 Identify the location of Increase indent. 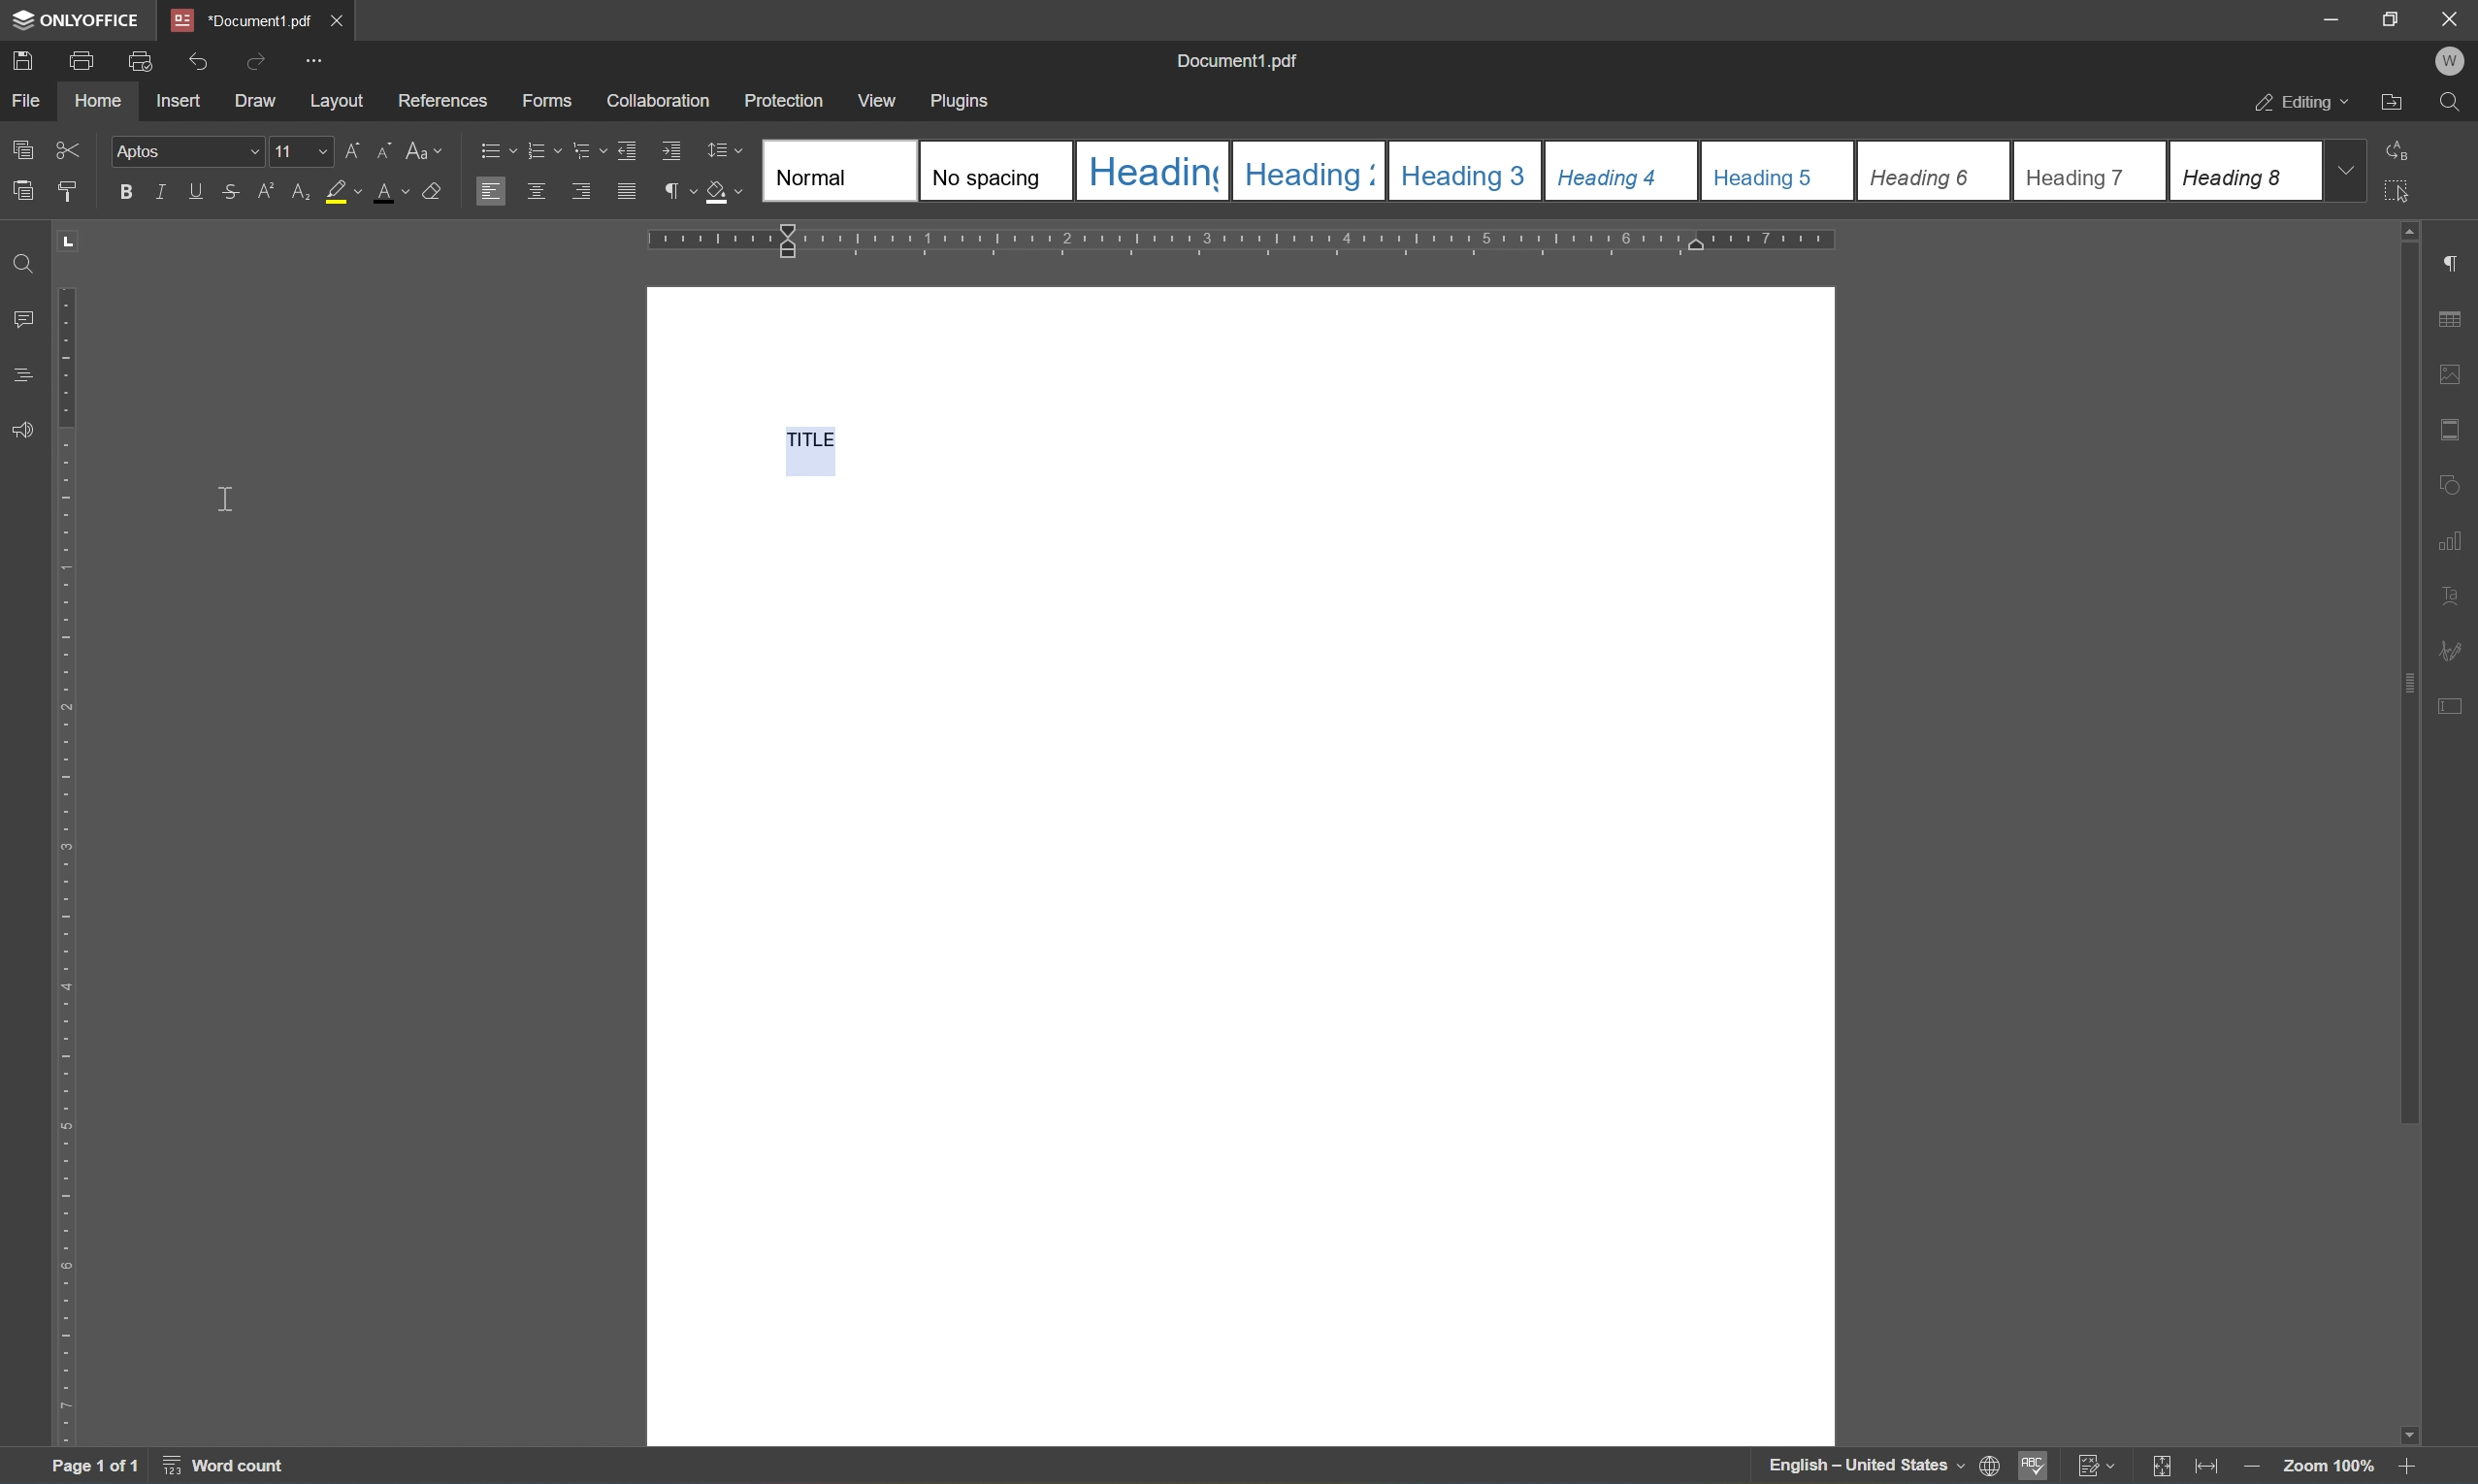
(672, 149).